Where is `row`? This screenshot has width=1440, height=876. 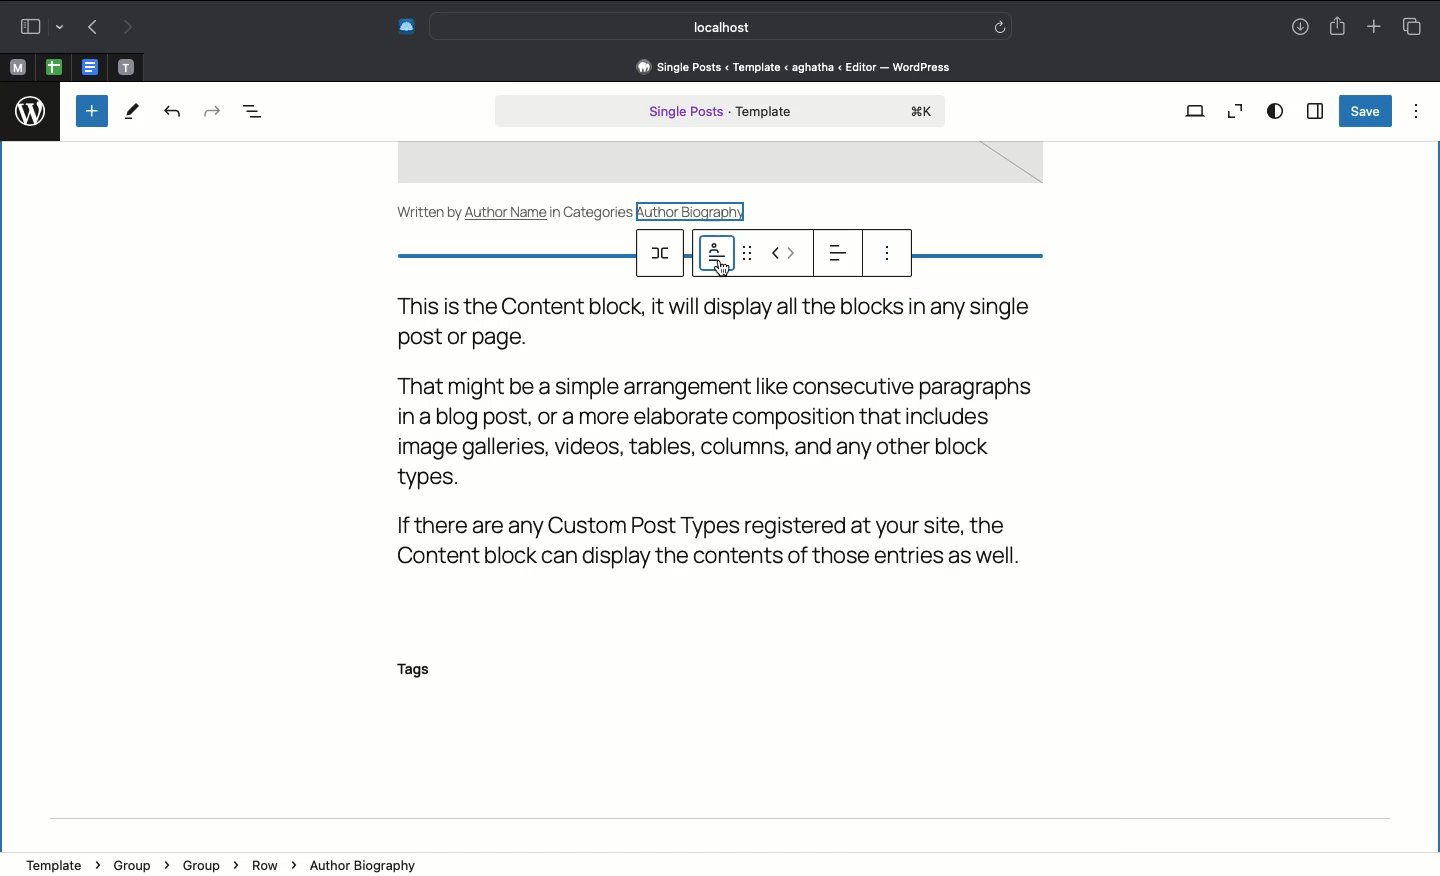 row is located at coordinates (663, 253).